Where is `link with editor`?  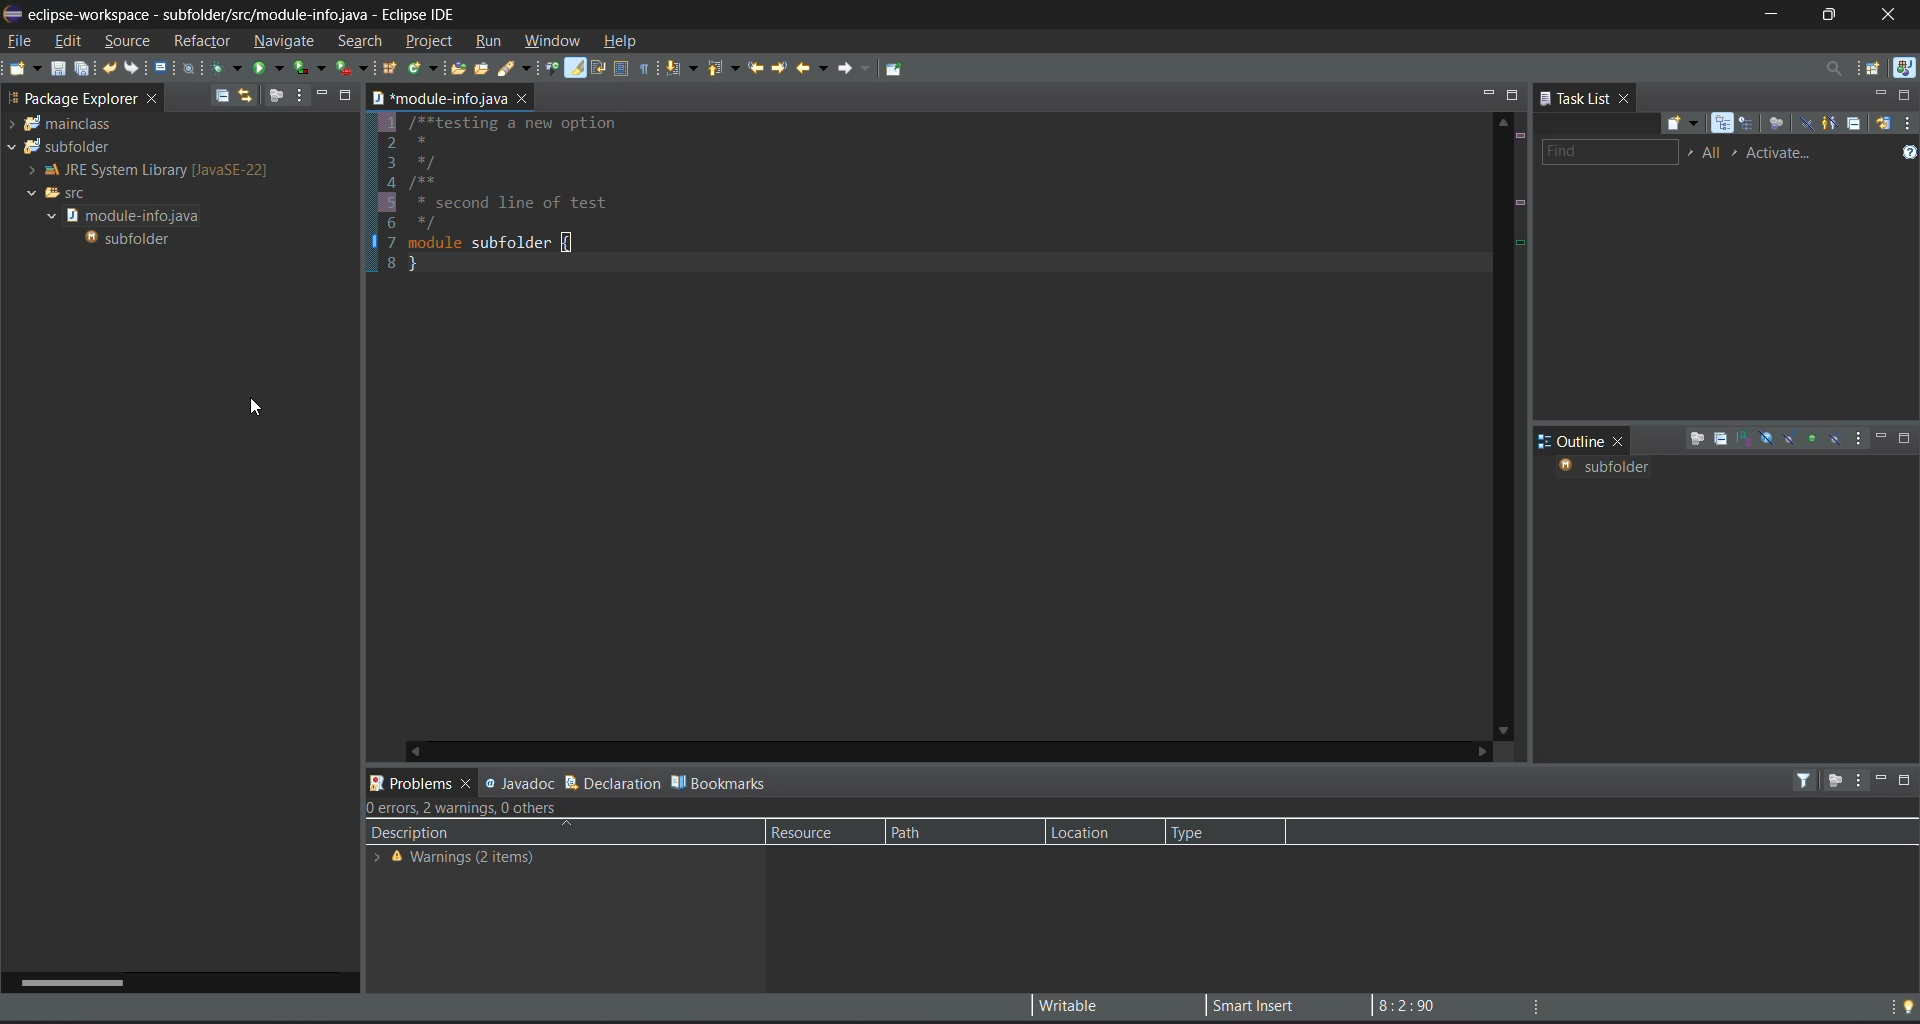
link with editor is located at coordinates (248, 96).